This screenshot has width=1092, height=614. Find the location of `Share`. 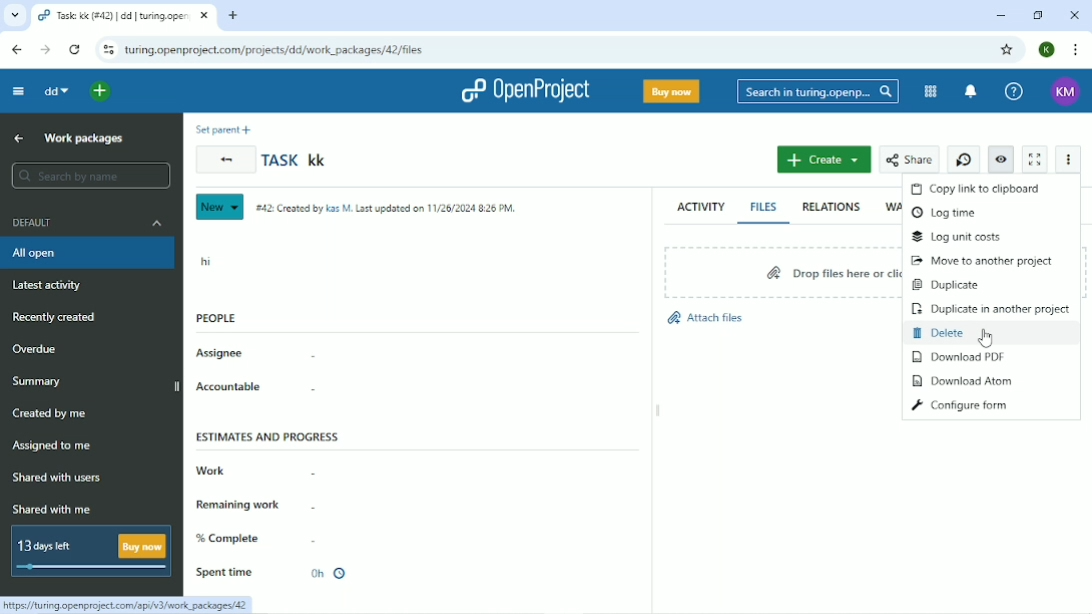

Share is located at coordinates (909, 160).